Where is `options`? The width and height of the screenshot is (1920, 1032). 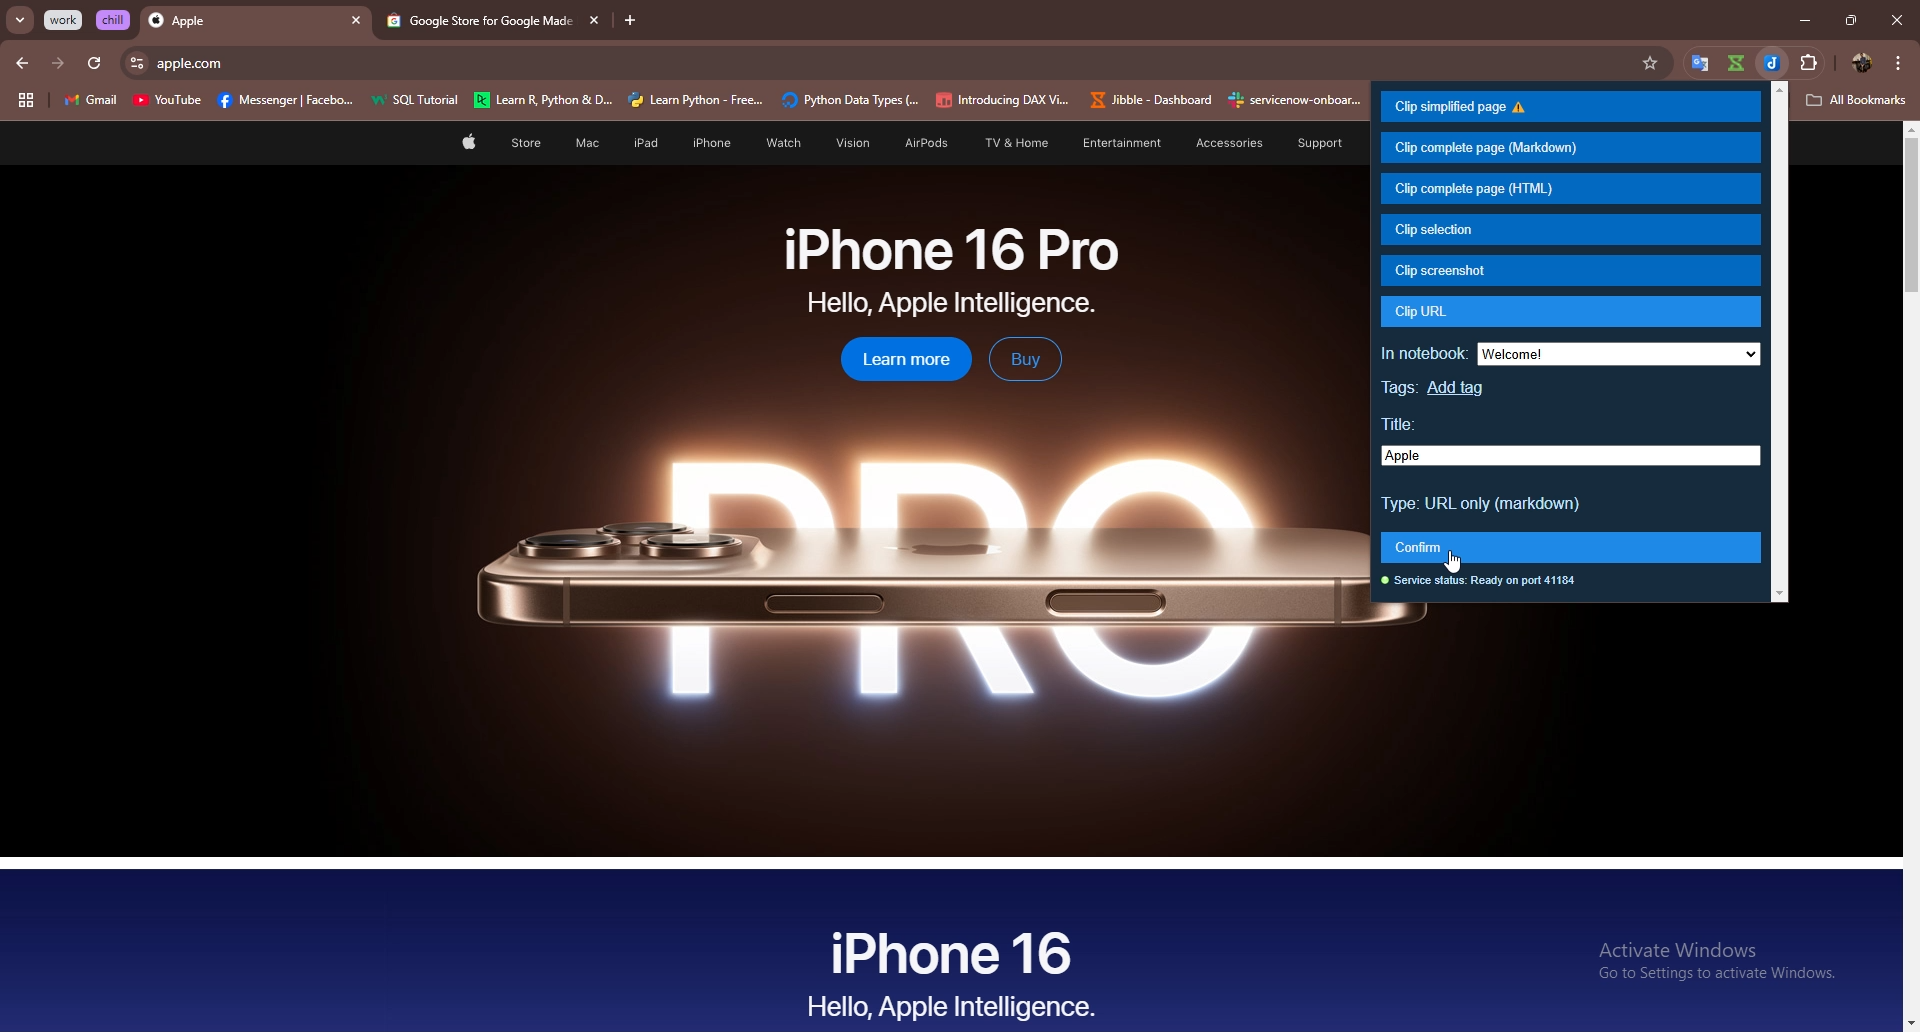 options is located at coordinates (1899, 62).